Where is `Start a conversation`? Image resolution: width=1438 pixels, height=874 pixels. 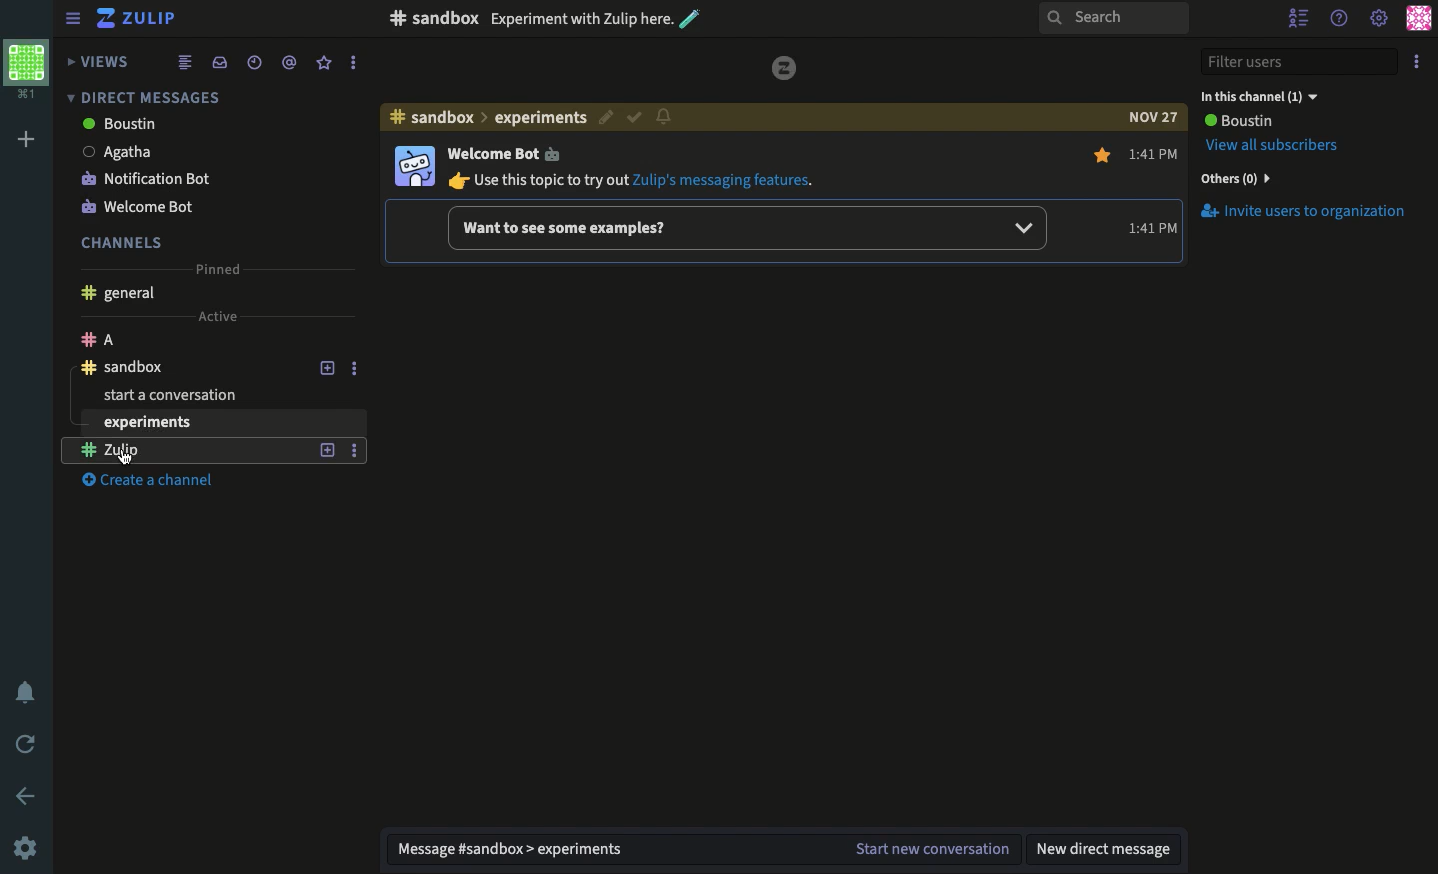 Start a conversation is located at coordinates (208, 396).